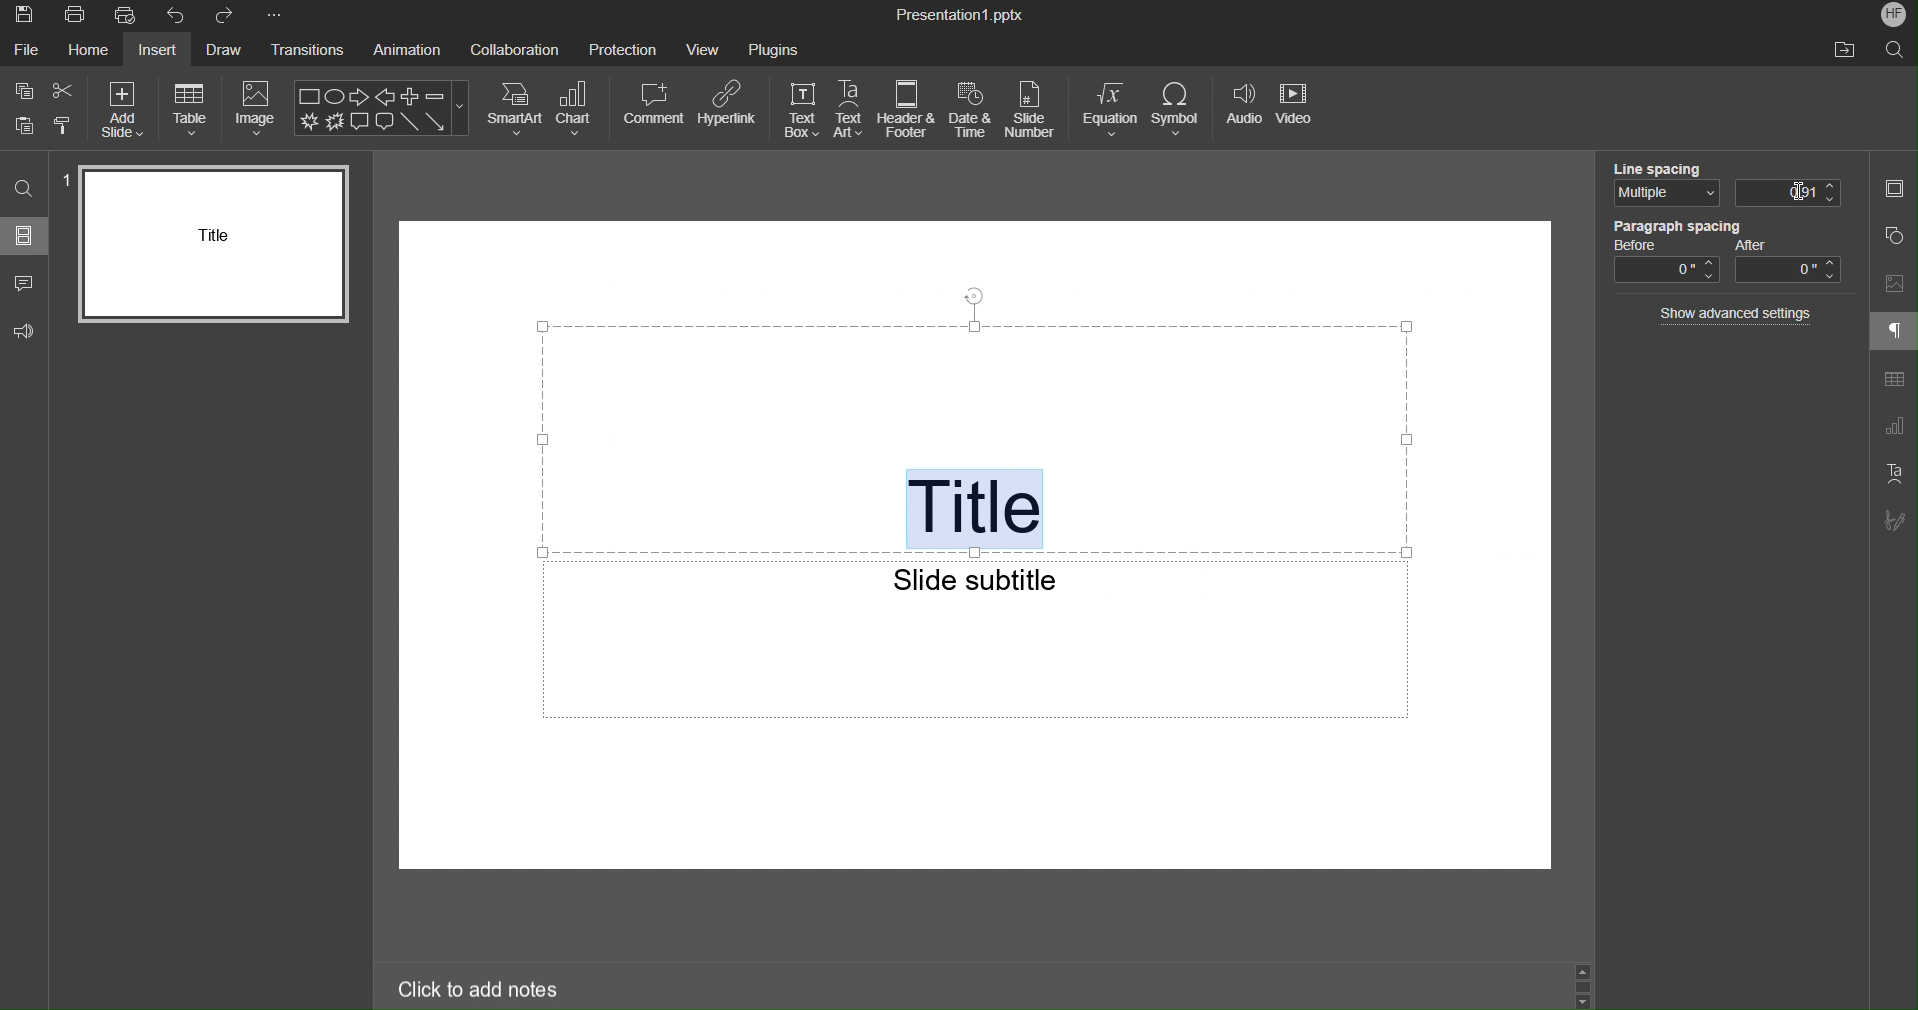  Describe the element at coordinates (1678, 226) in the screenshot. I see `Paragraph Spacing` at that location.